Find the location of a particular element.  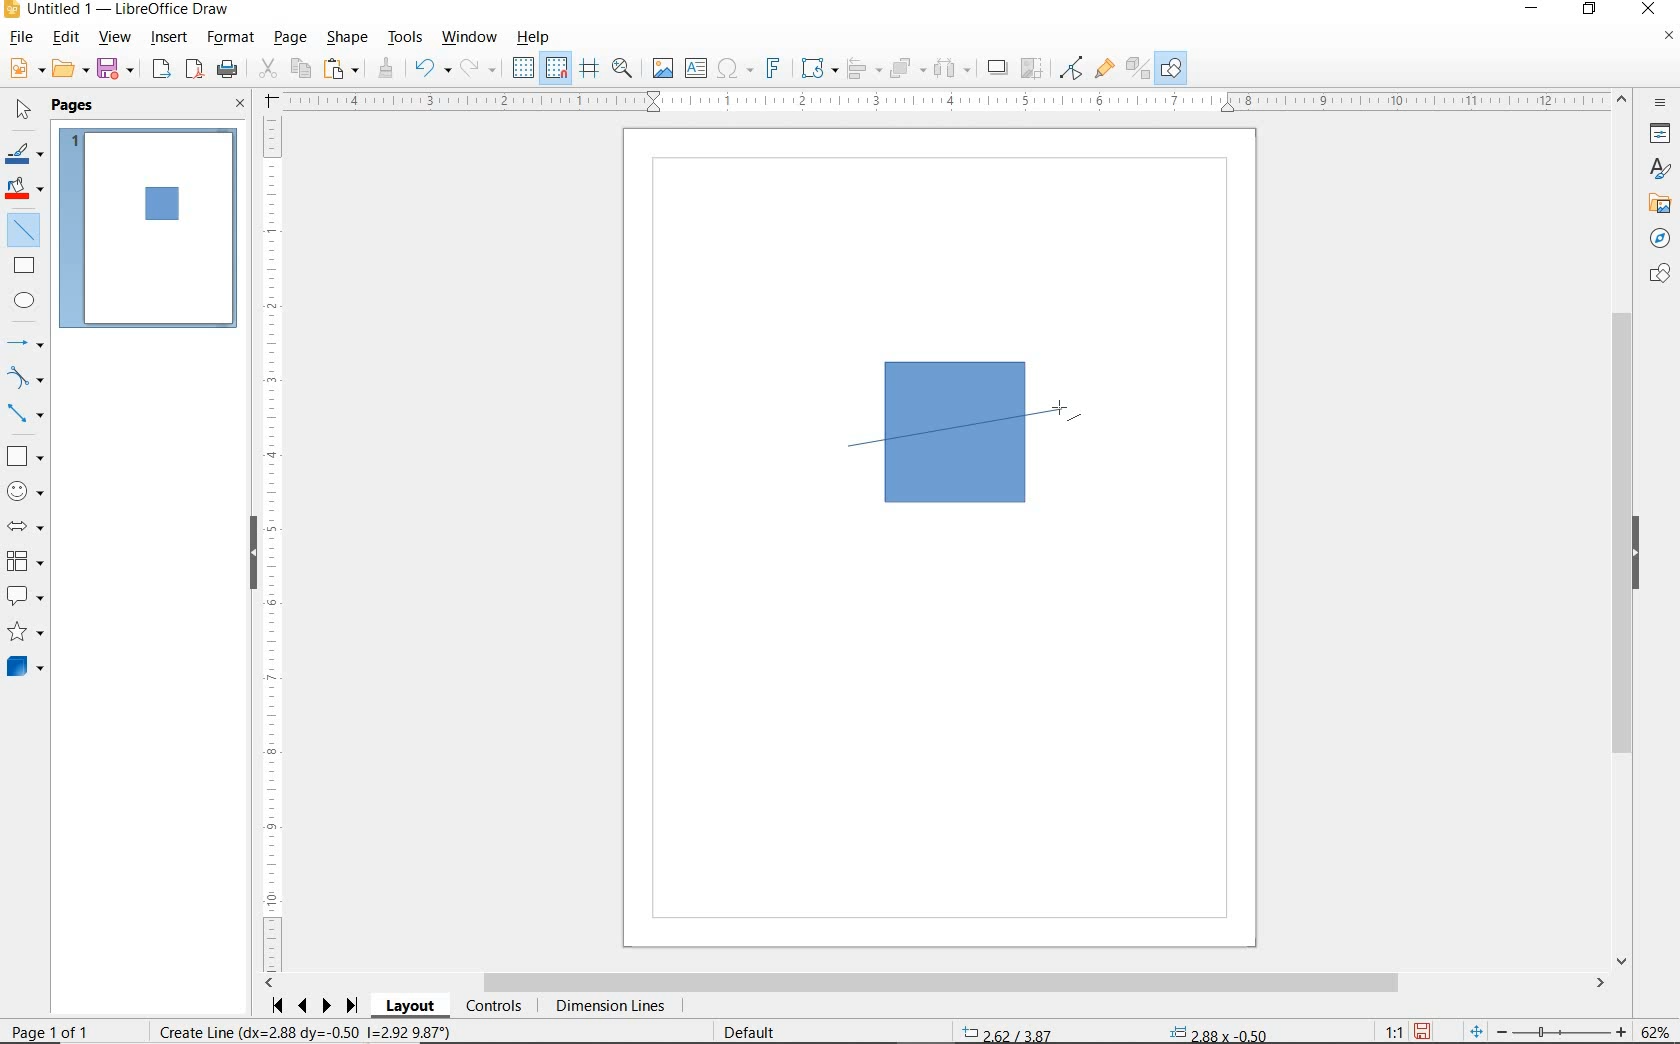

SCROLLBAR is located at coordinates (935, 983).